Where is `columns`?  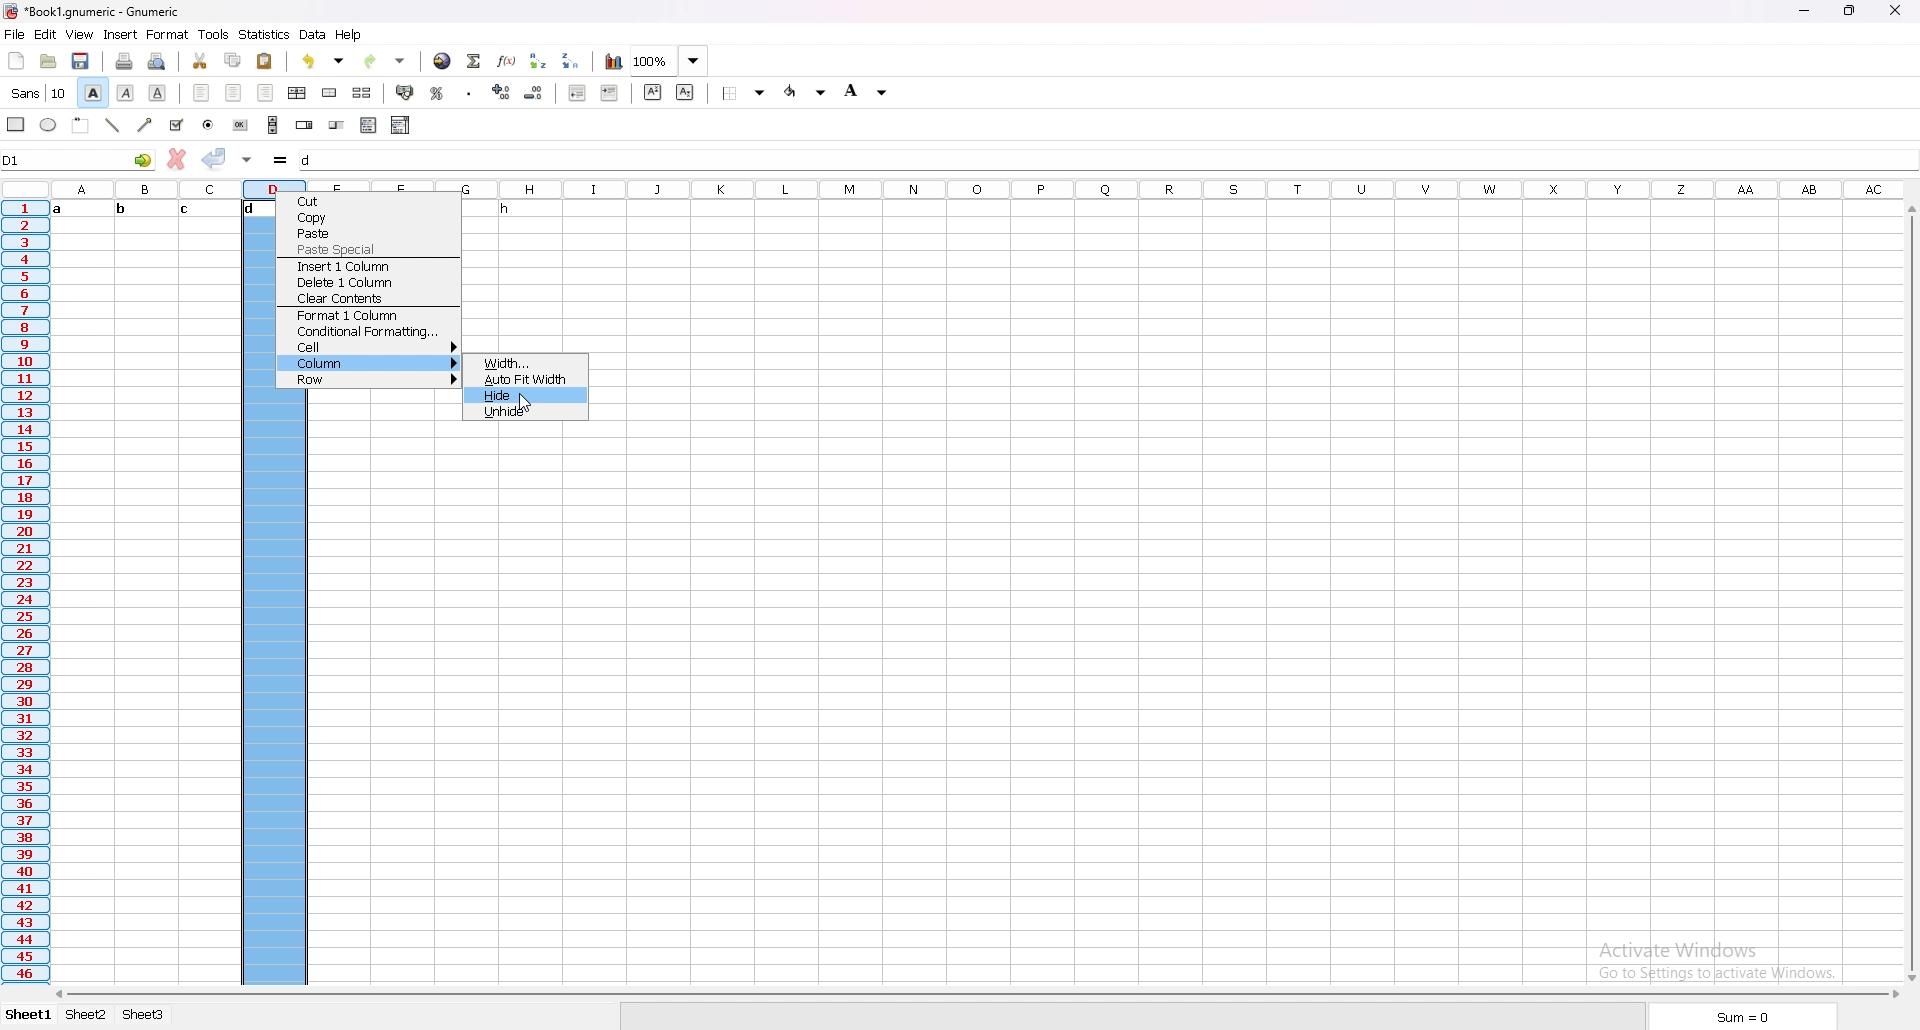 columns is located at coordinates (978, 187).